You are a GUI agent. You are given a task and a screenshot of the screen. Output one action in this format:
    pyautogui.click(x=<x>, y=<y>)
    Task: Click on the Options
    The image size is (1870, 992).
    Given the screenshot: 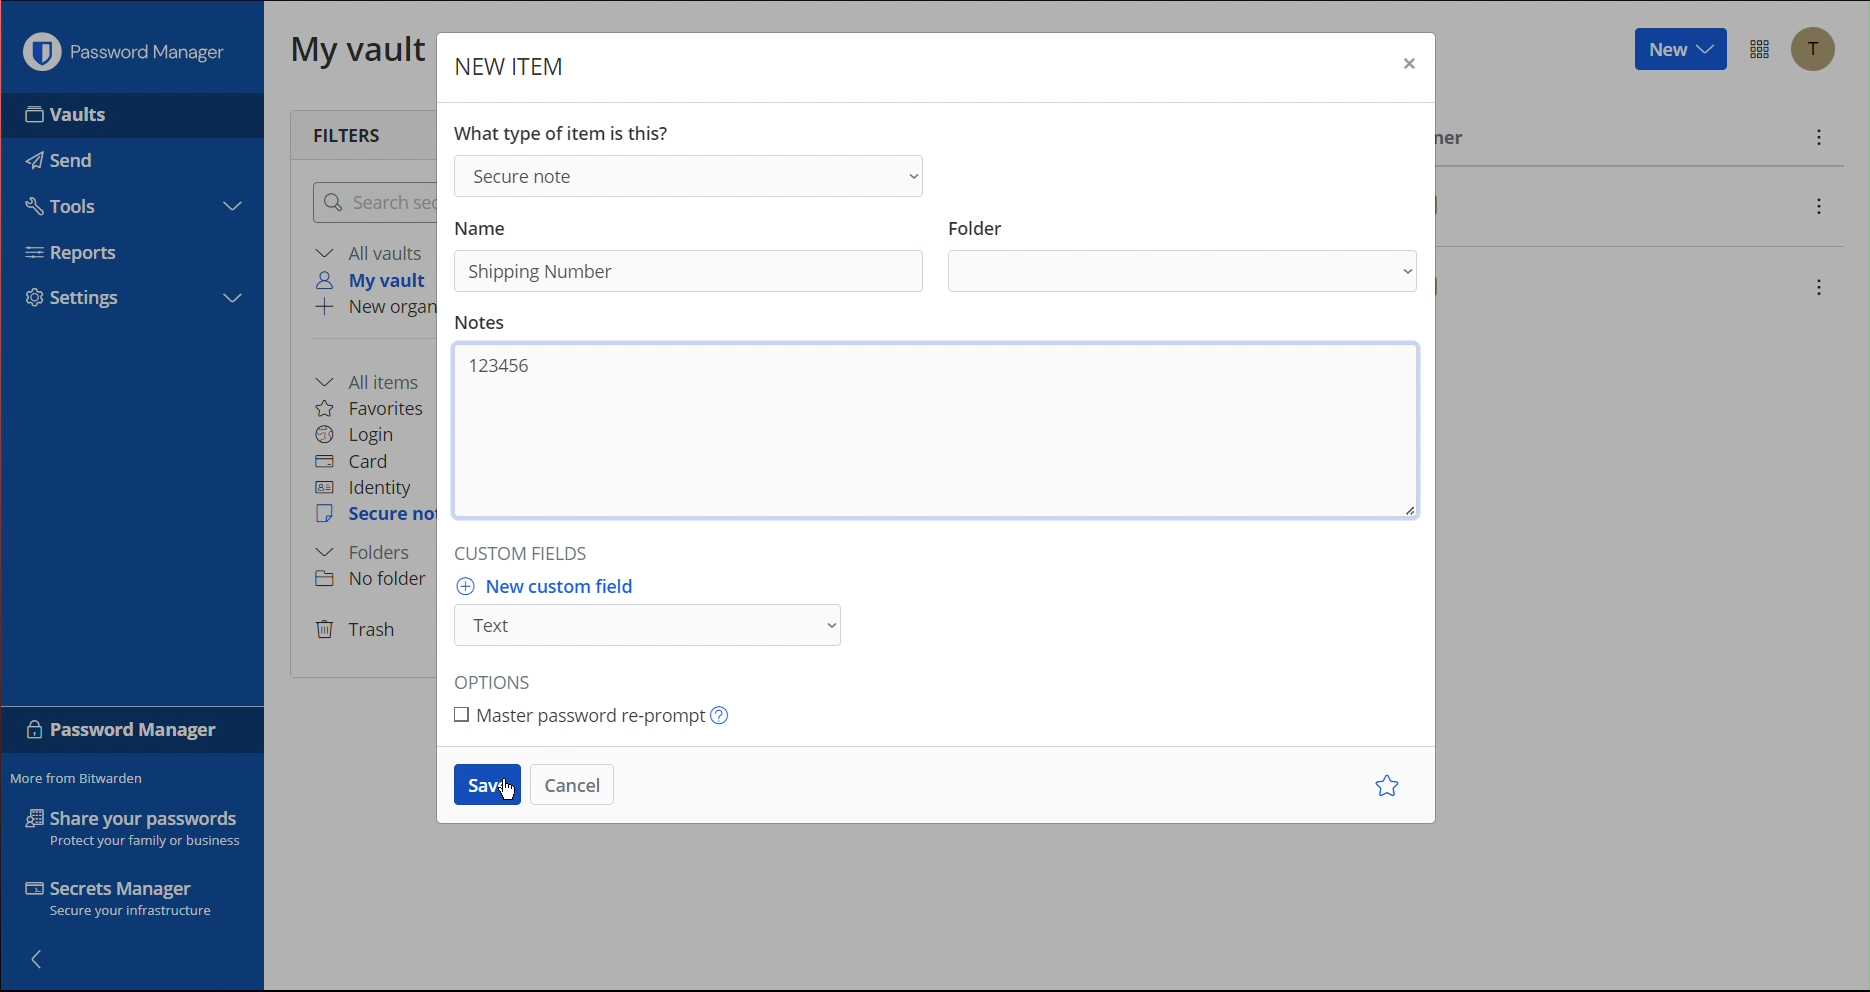 What is the action you would take?
    pyautogui.click(x=498, y=678)
    